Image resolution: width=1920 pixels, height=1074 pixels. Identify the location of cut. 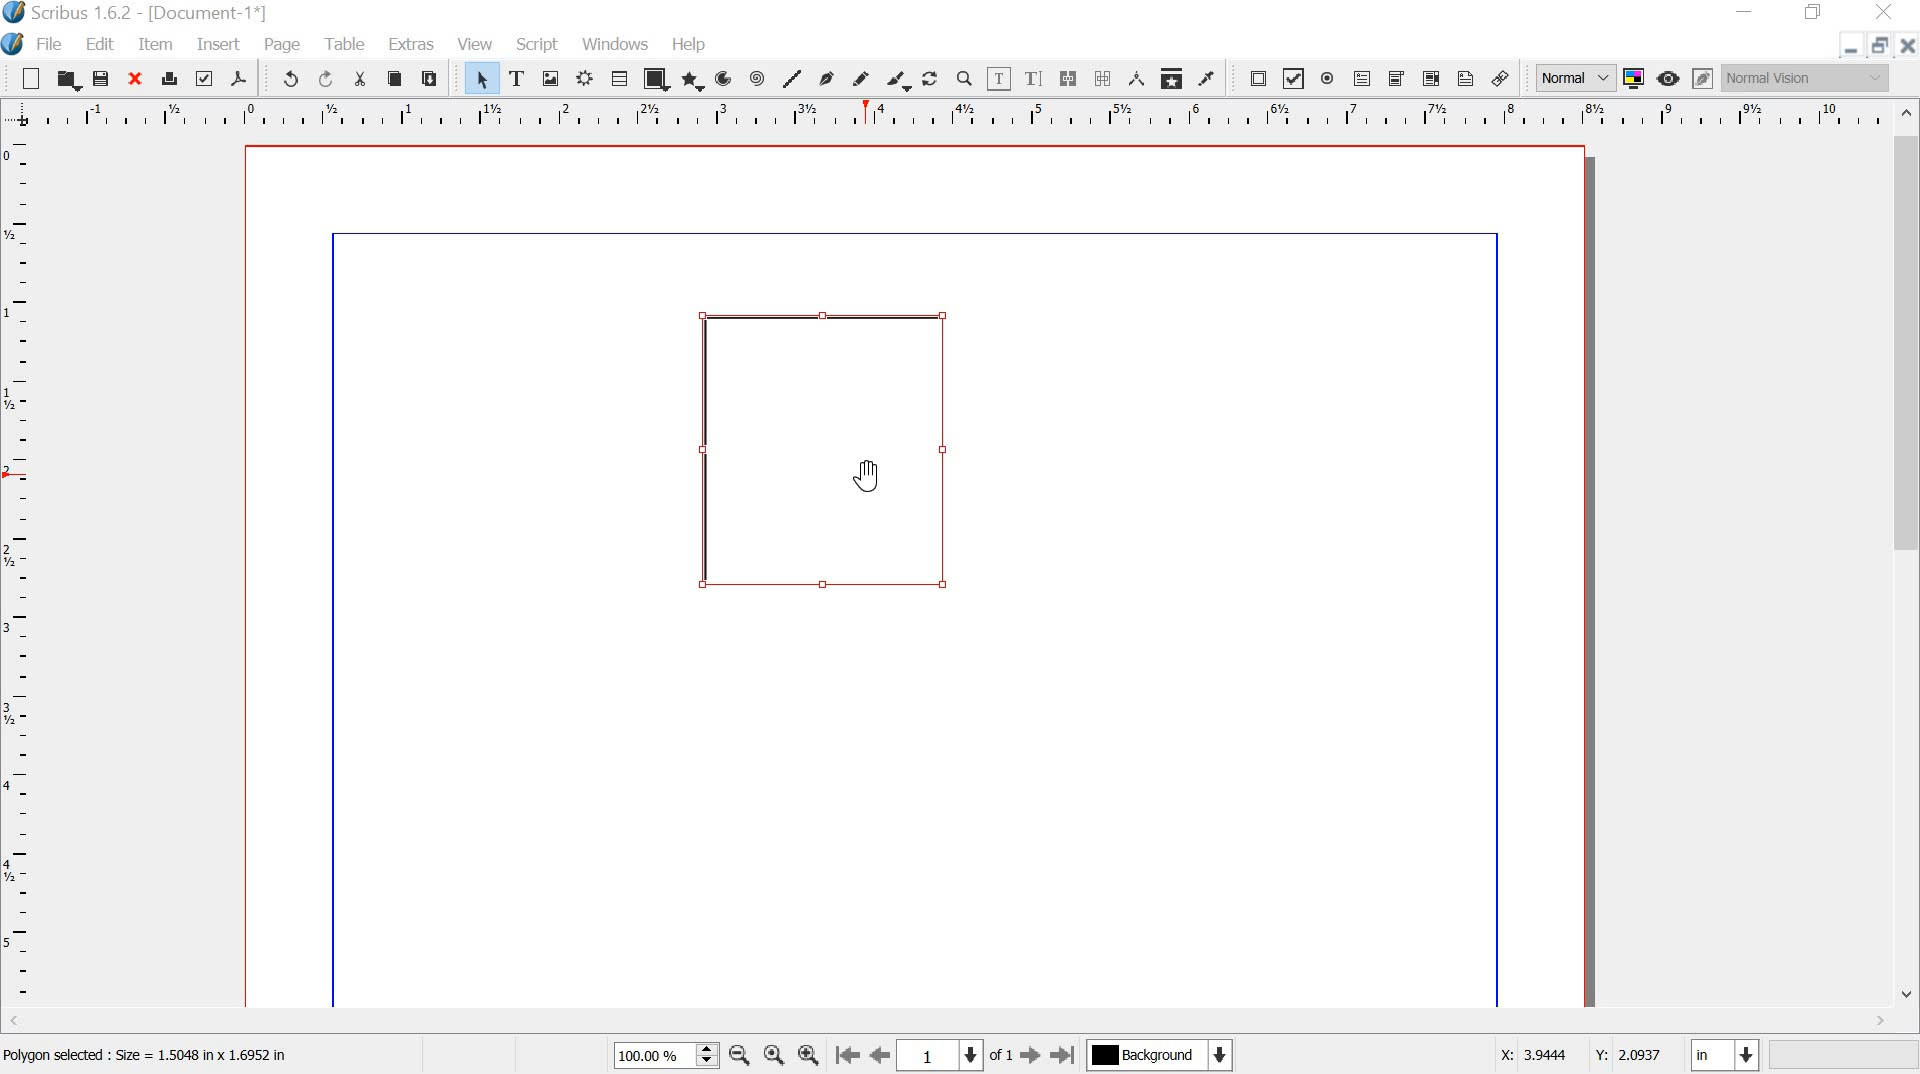
(359, 78).